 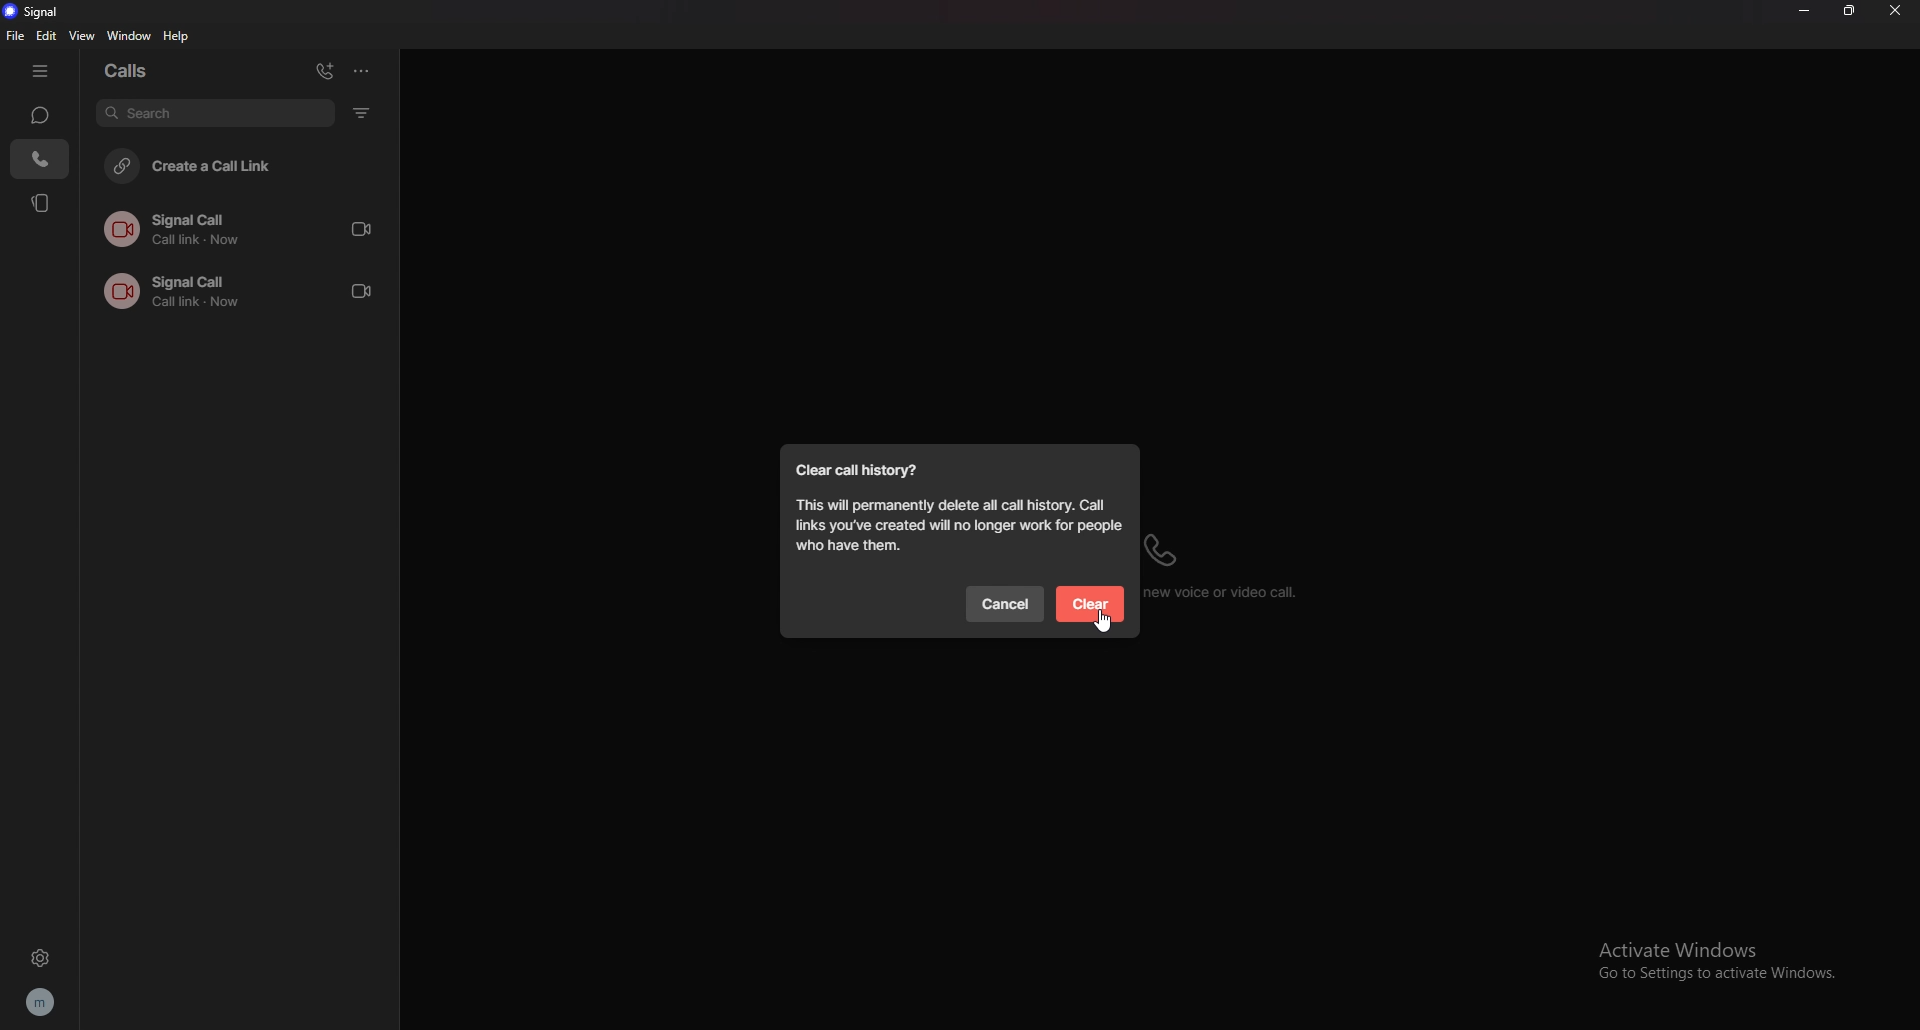 What do you see at coordinates (43, 203) in the screenshot?
I see `stories` at bounding box center [43, 203].